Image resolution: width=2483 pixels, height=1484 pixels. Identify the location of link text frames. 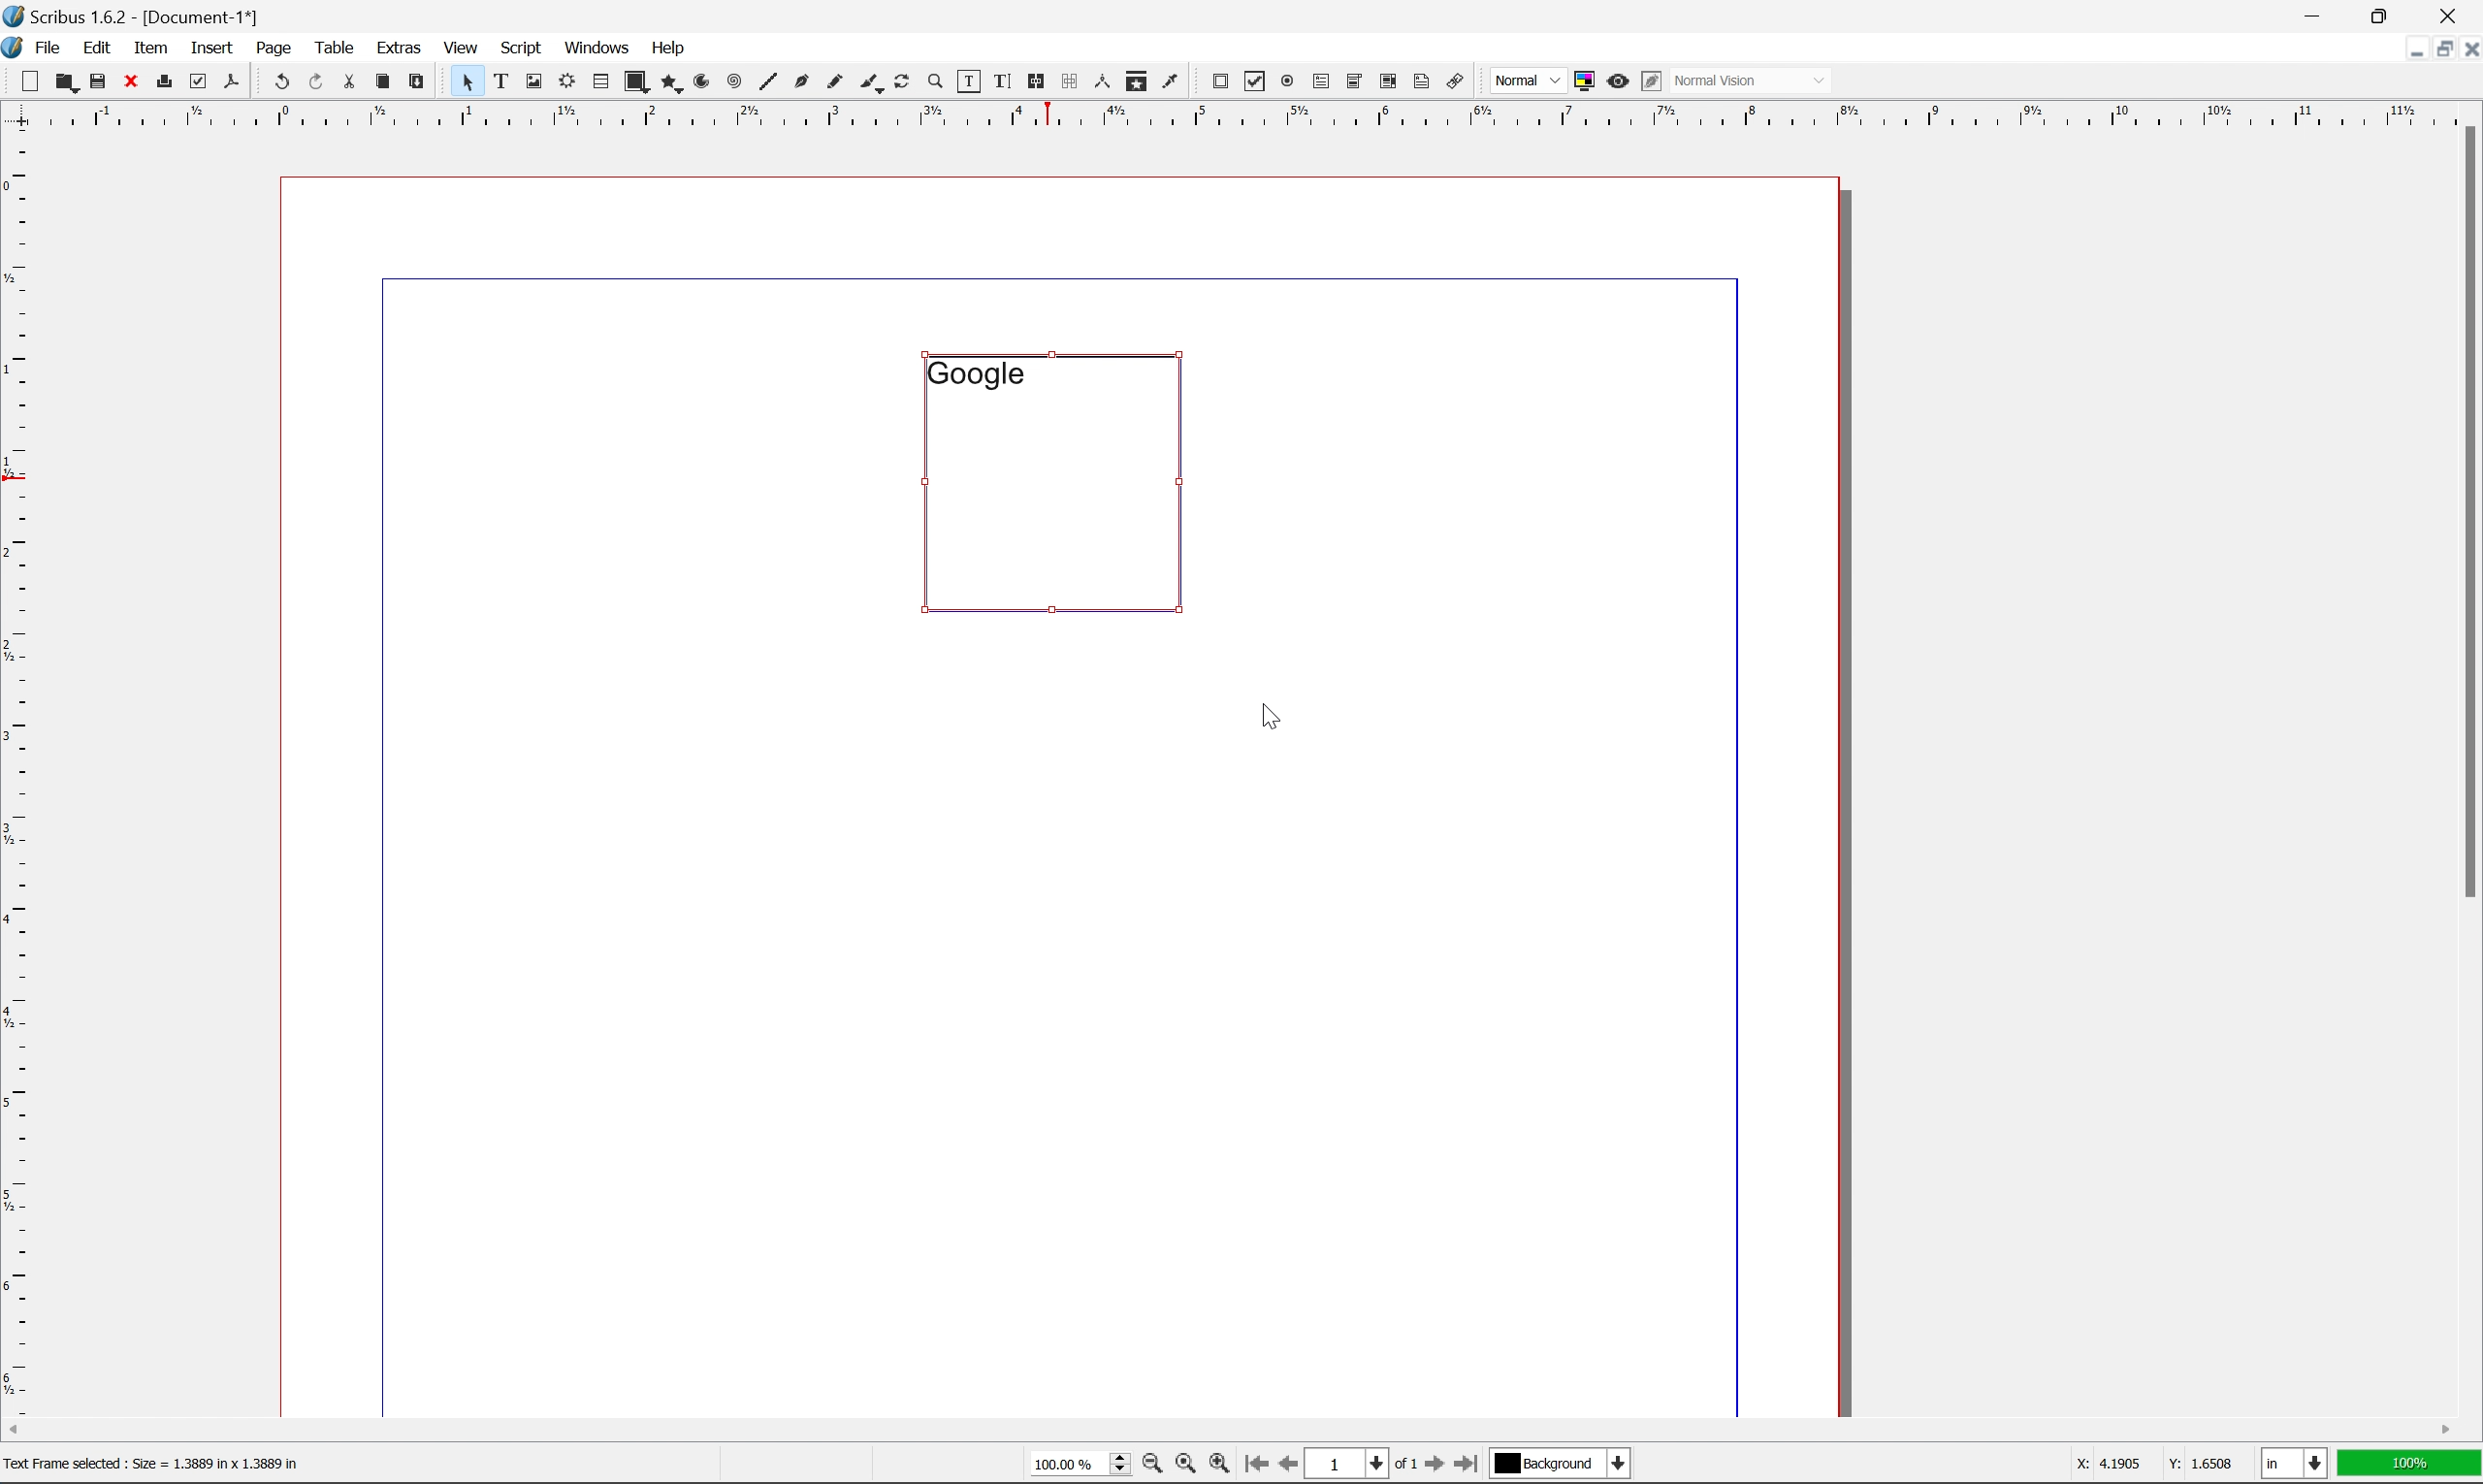
(1033, 82).